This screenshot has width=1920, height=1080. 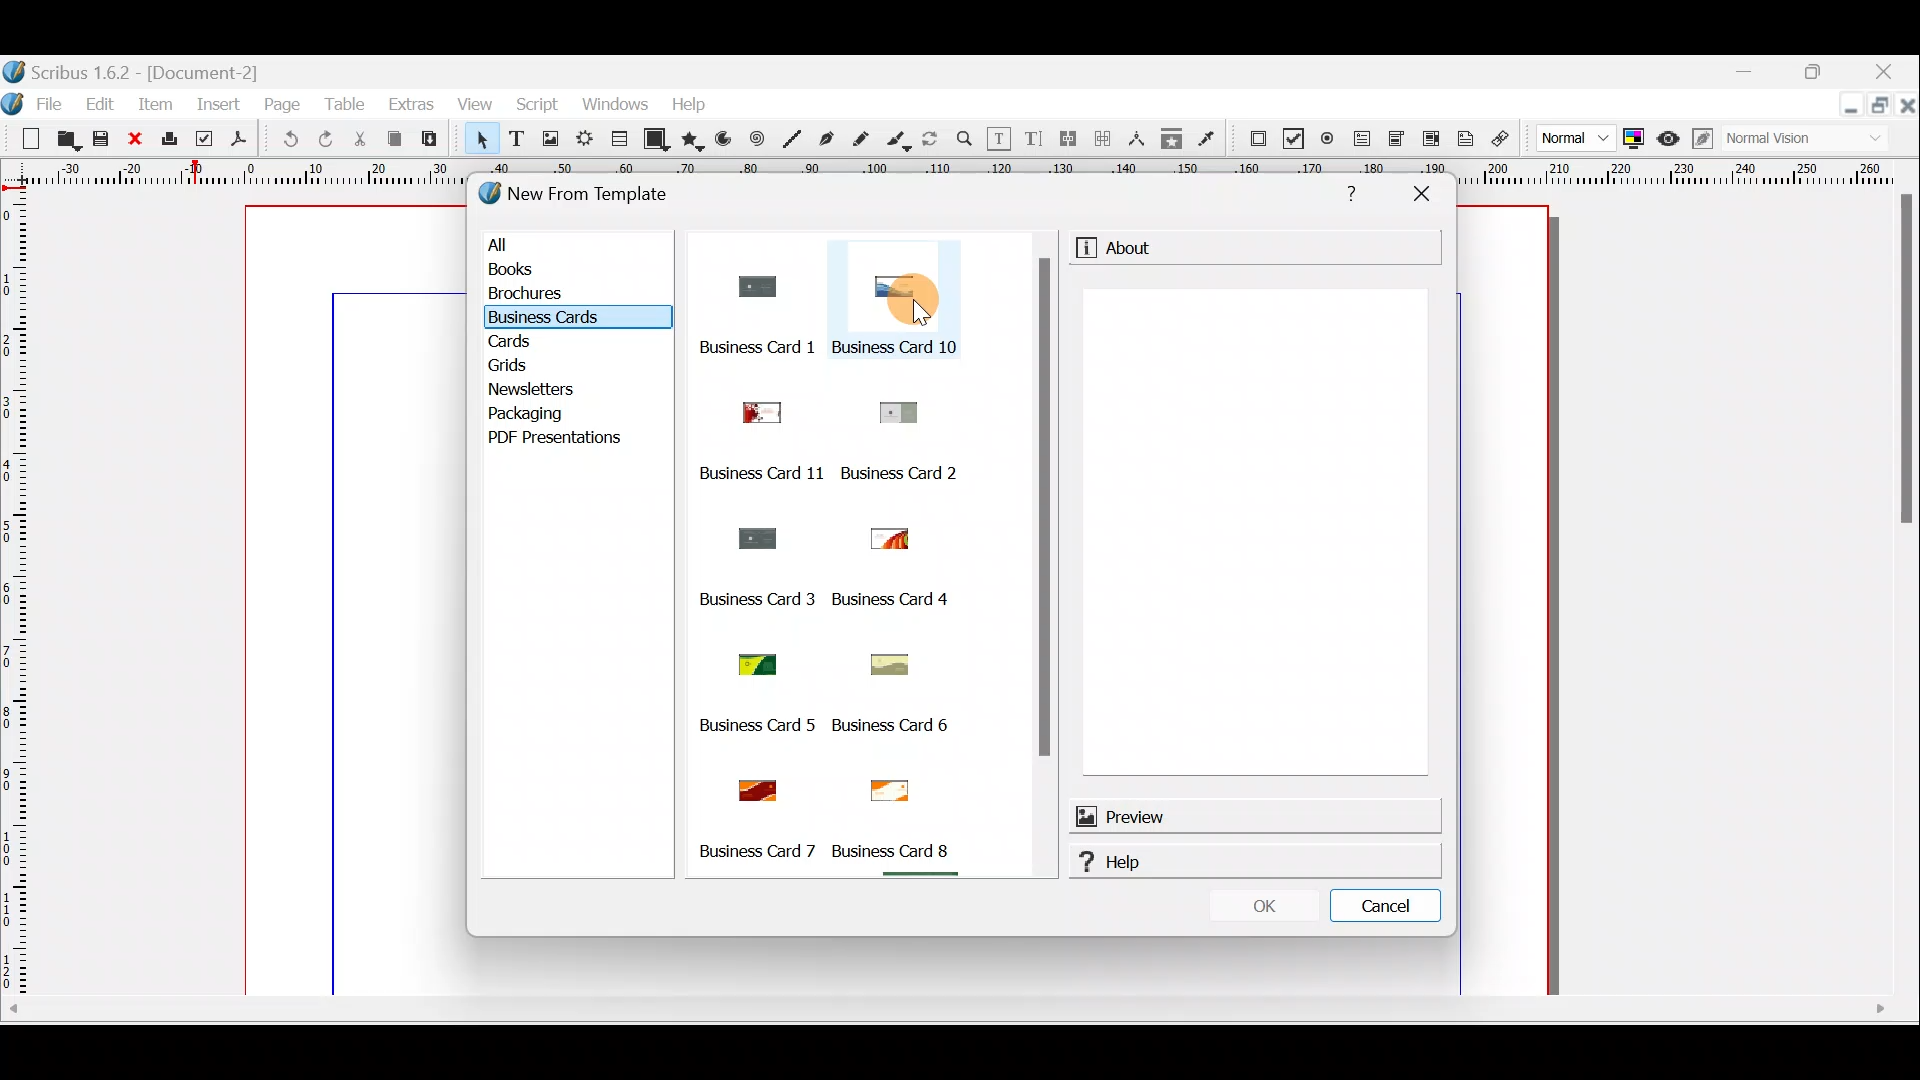 I want to click on Business card 4, so click(x=899, y=600).